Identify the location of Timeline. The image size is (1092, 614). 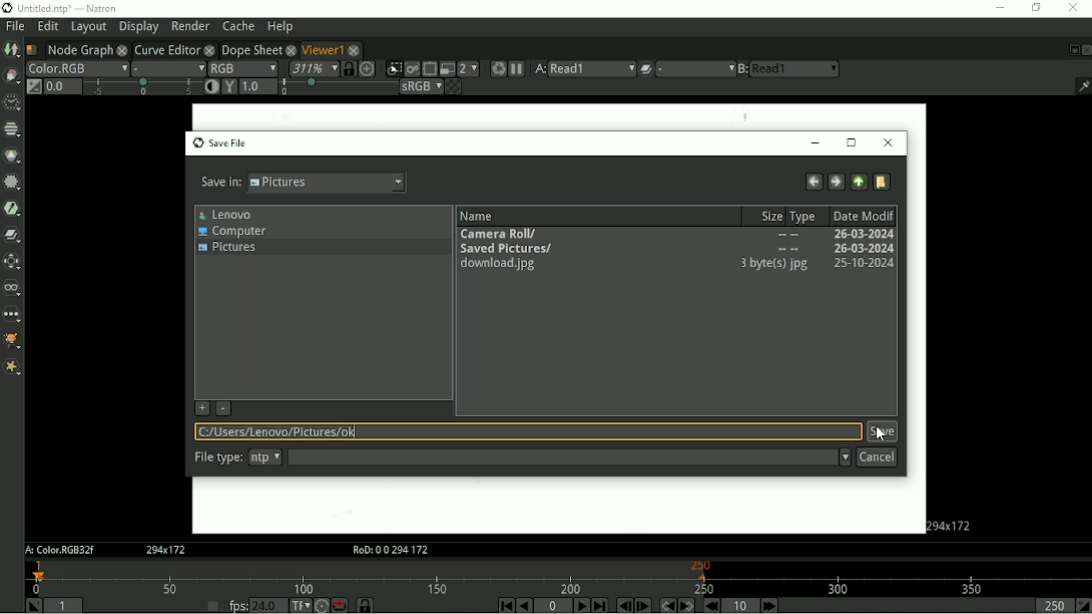
(555, 578).